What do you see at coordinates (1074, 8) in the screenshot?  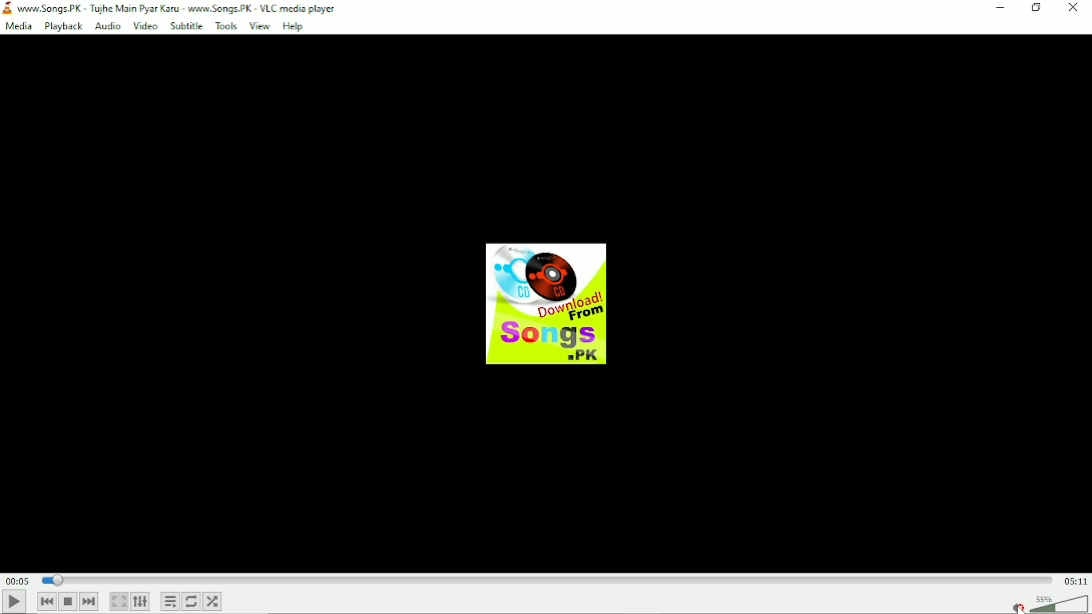 I see `Close` at bounding box center [1074, 8].